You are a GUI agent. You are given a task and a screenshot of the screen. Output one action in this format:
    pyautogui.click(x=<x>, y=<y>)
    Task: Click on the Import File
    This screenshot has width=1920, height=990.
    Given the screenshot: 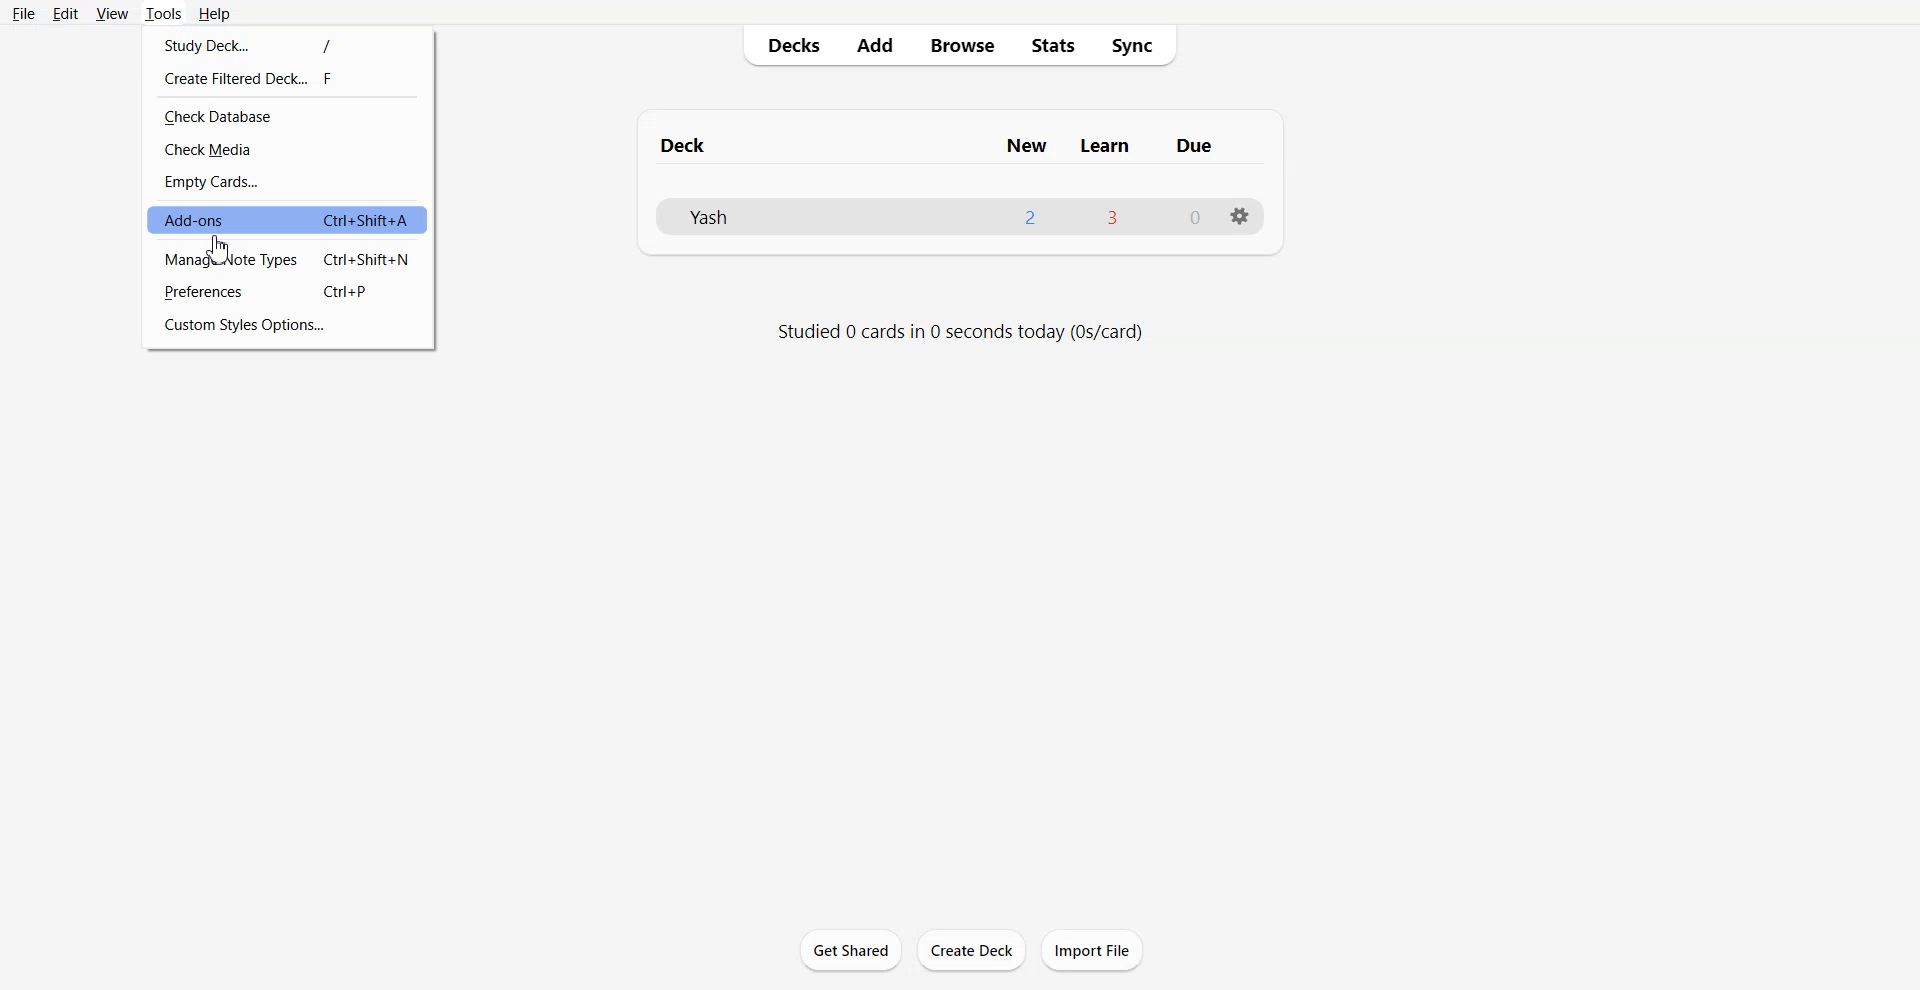 What is the action you would take?
    pyautogui.click(x=1093, y=950)
    